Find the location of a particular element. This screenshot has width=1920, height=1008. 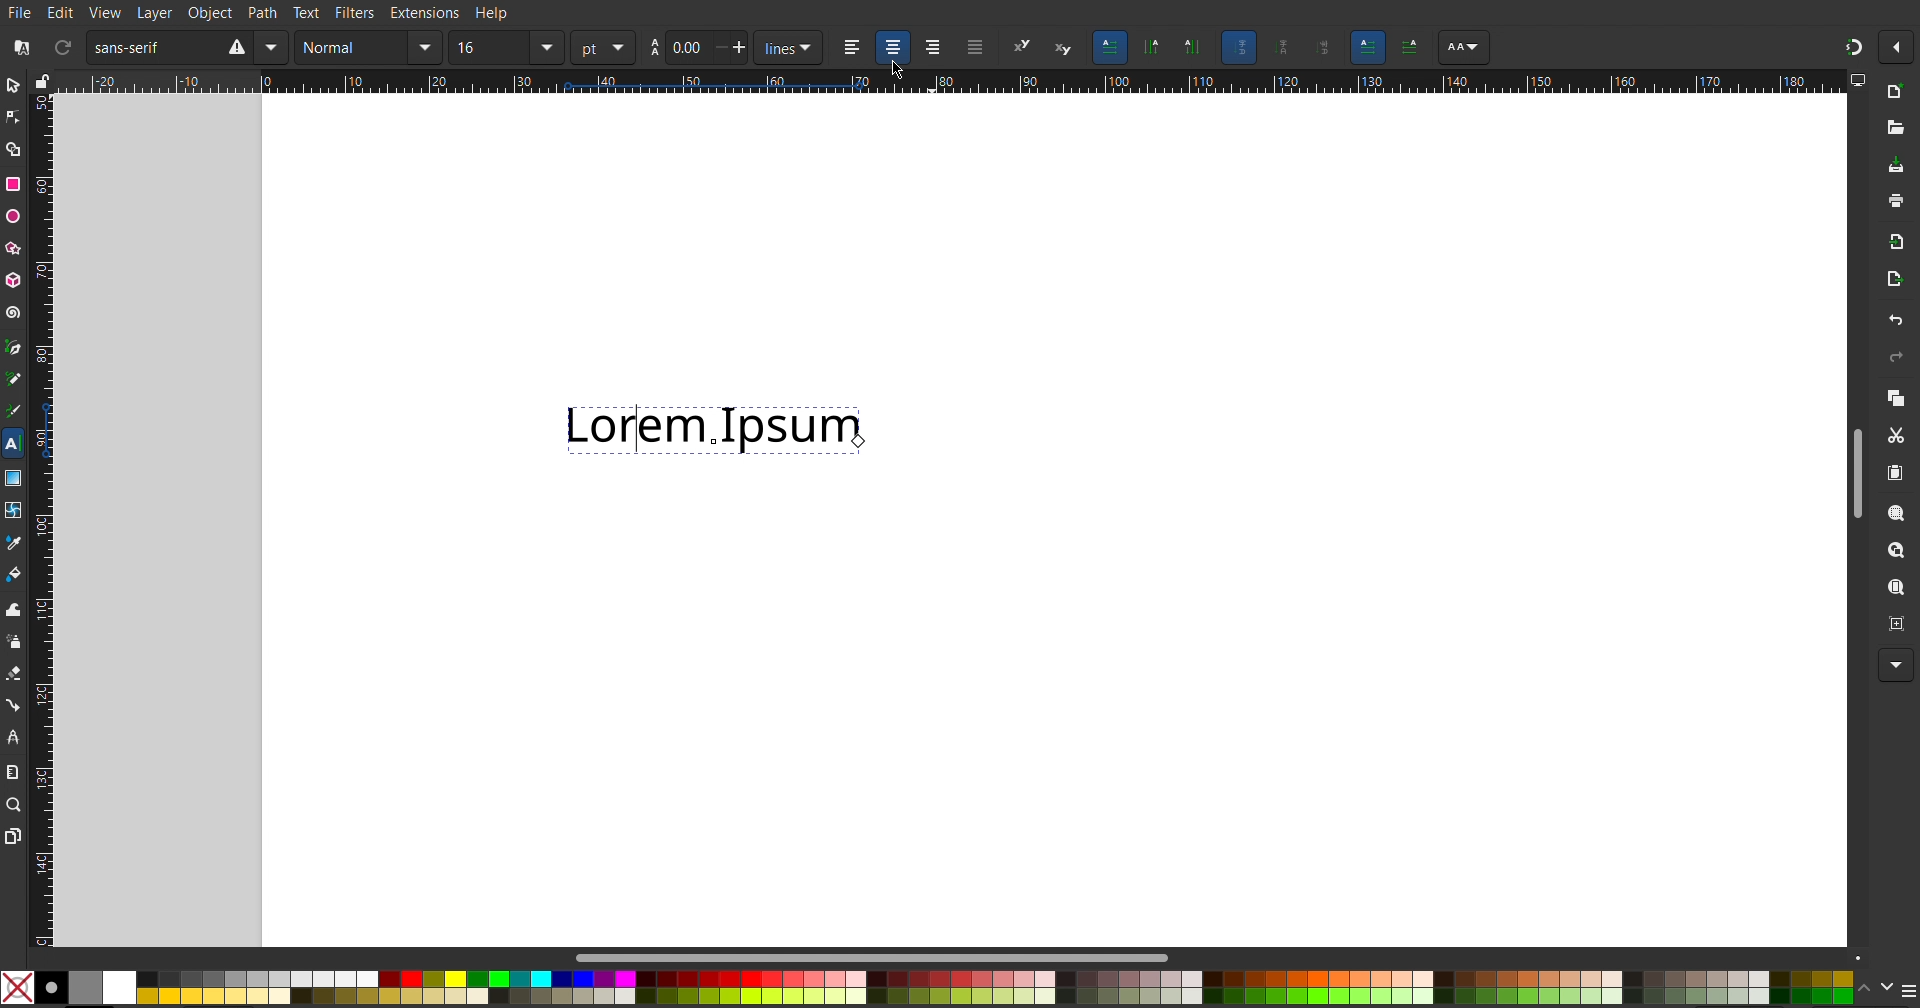

Text Style is located at coordinates (367, 48).